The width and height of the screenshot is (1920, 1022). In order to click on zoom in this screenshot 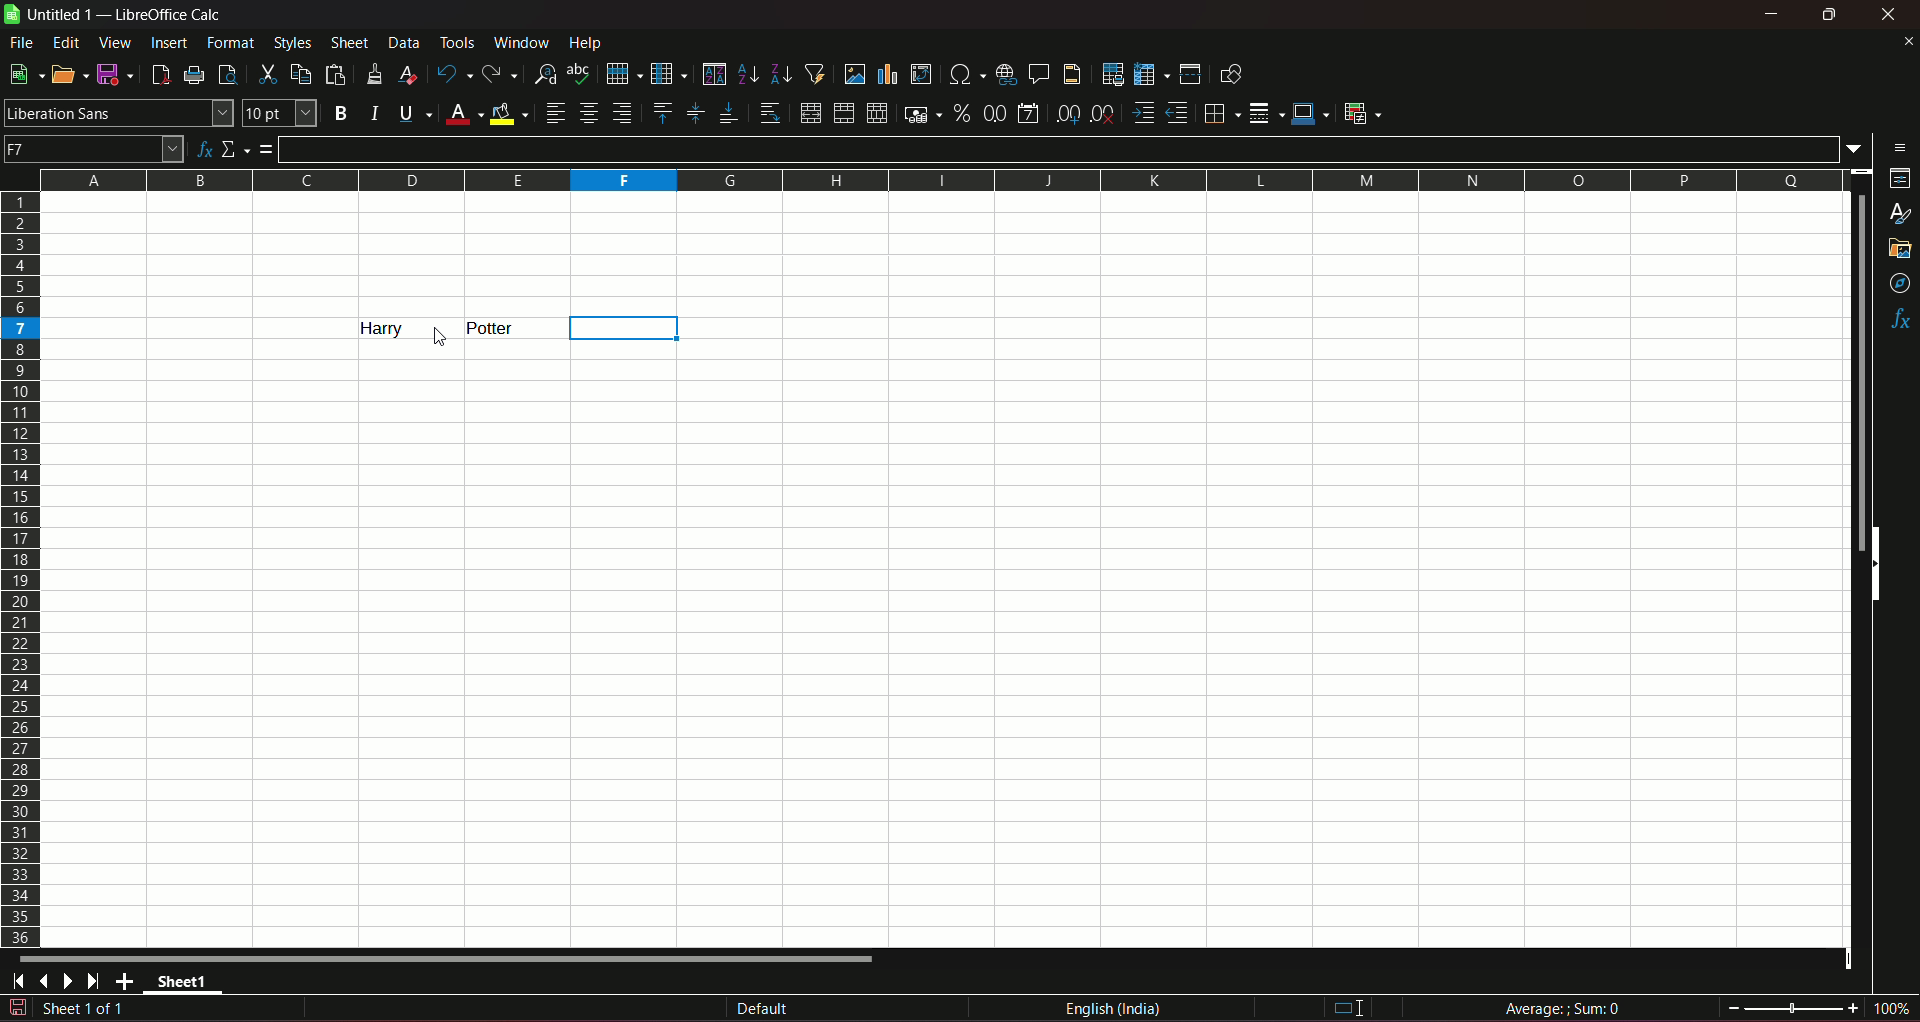, I will do `click(1819, 1006)`.